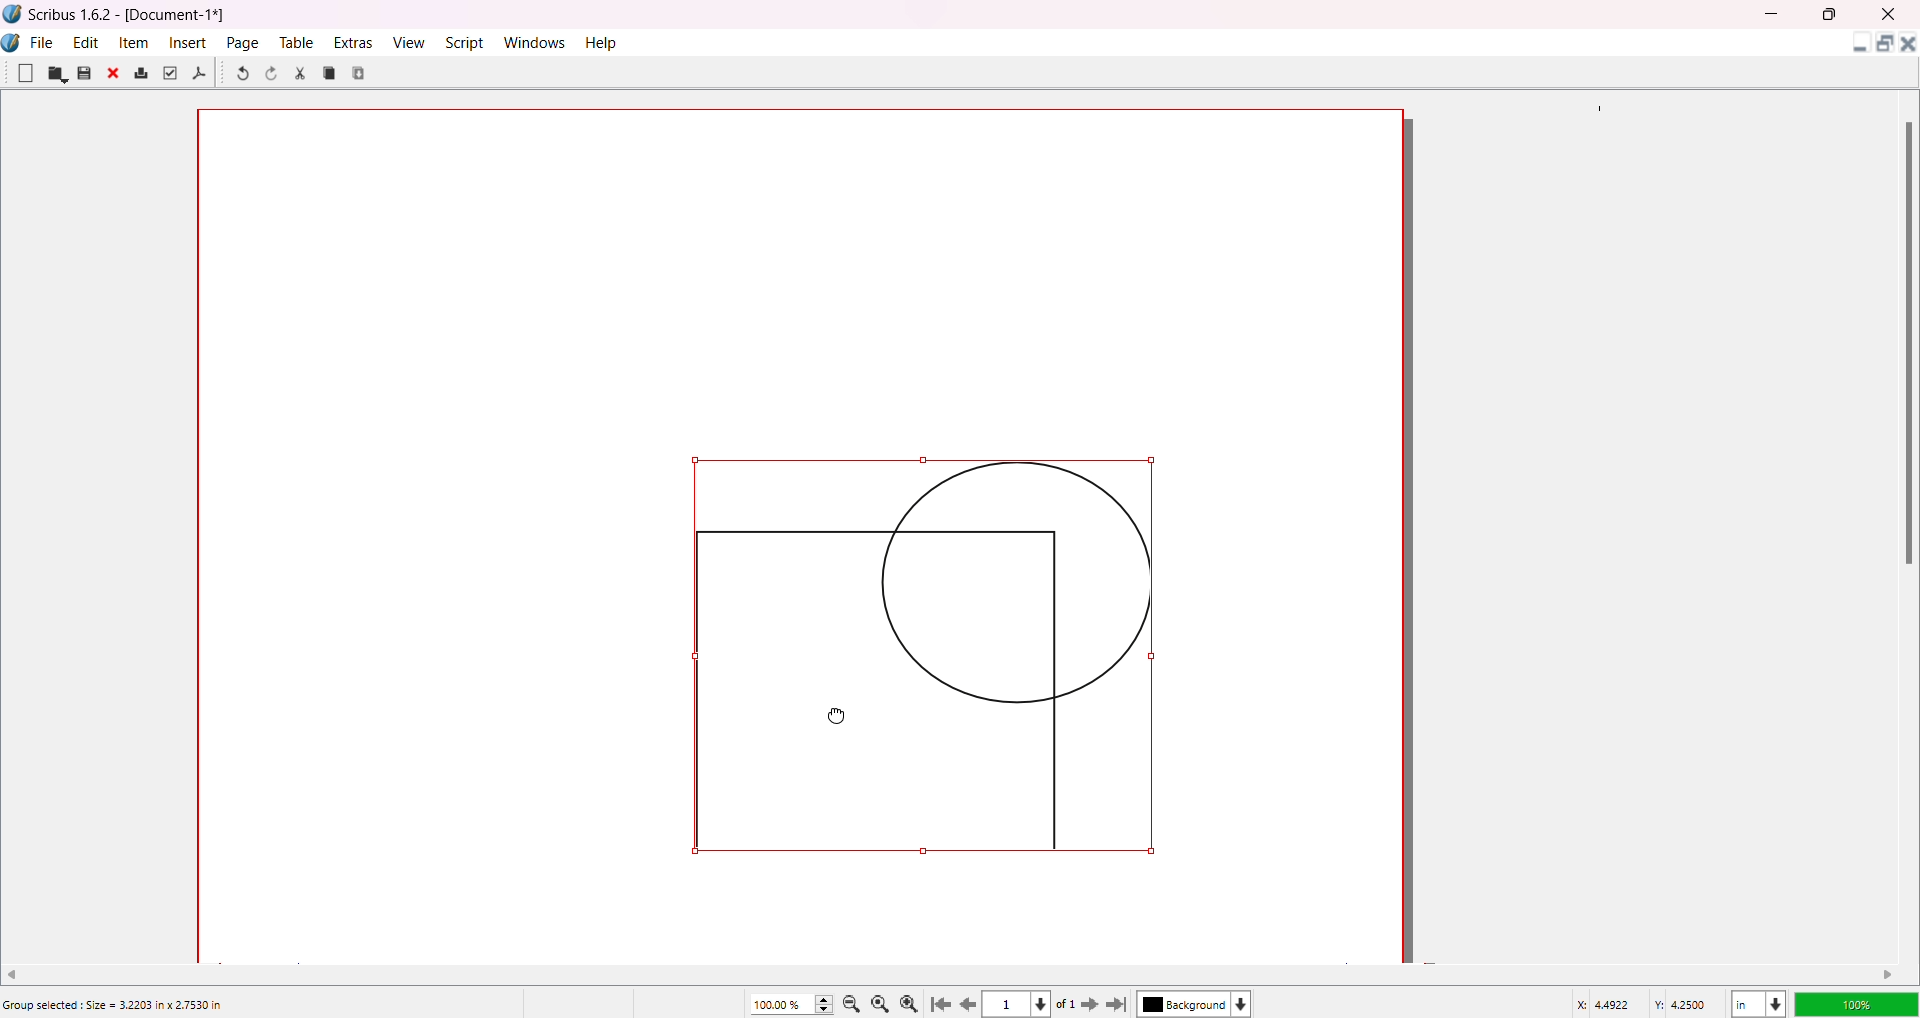 The width and height of the screenshot is (1920, 1018). I want to click on Zoom percentage, so click(780, 1003).